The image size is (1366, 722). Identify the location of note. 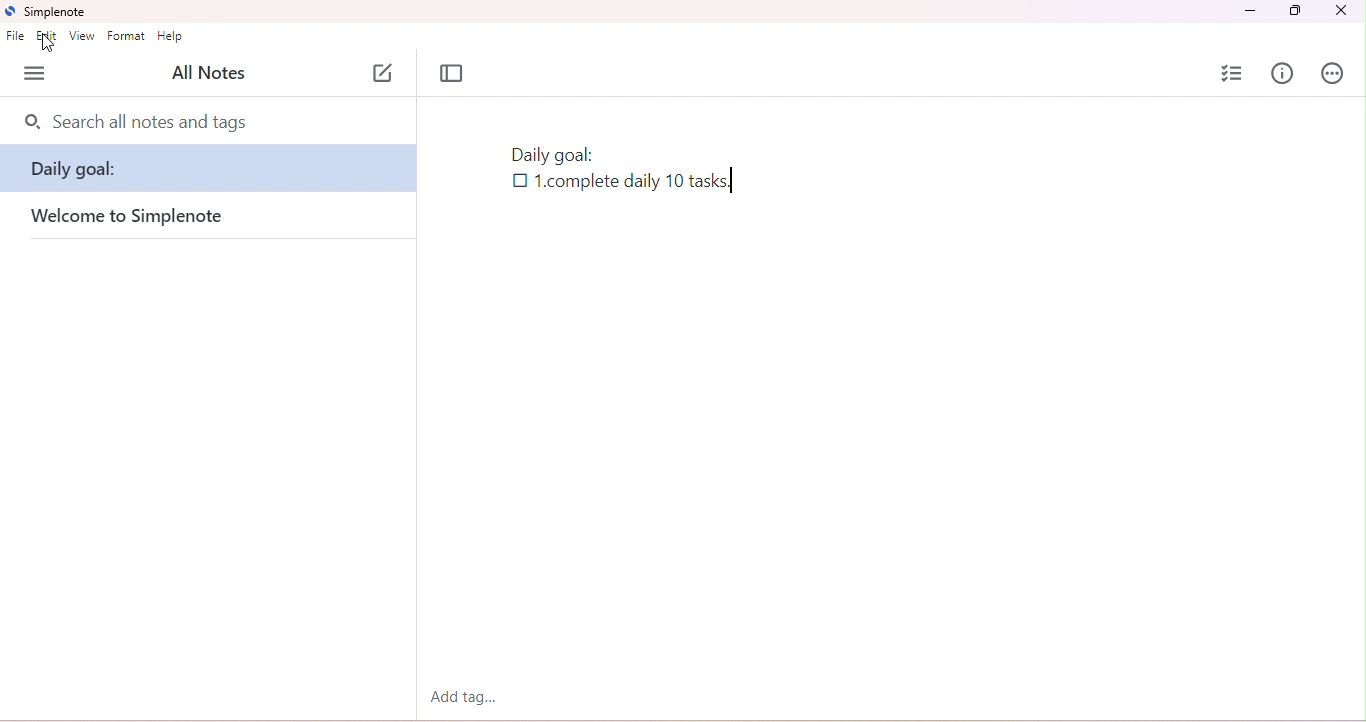
(210, 167).